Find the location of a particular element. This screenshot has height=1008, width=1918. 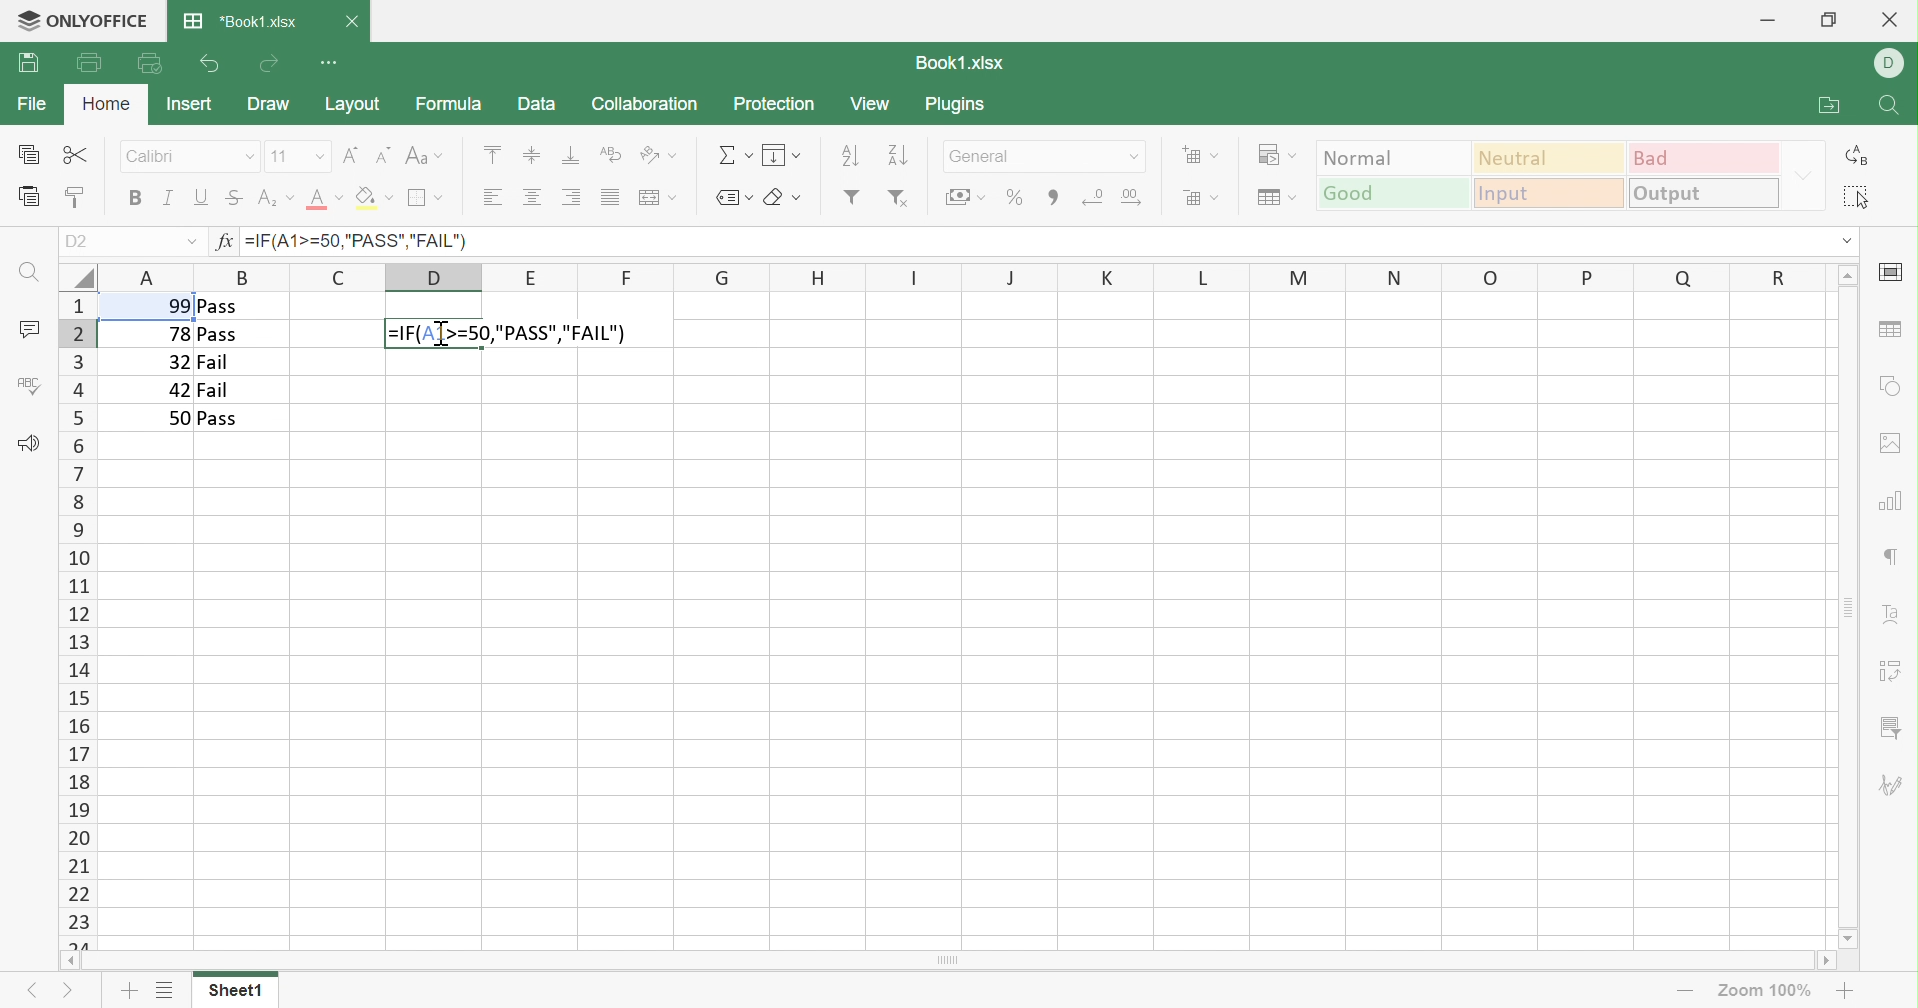

Cut is located at coordinates (77, 156).